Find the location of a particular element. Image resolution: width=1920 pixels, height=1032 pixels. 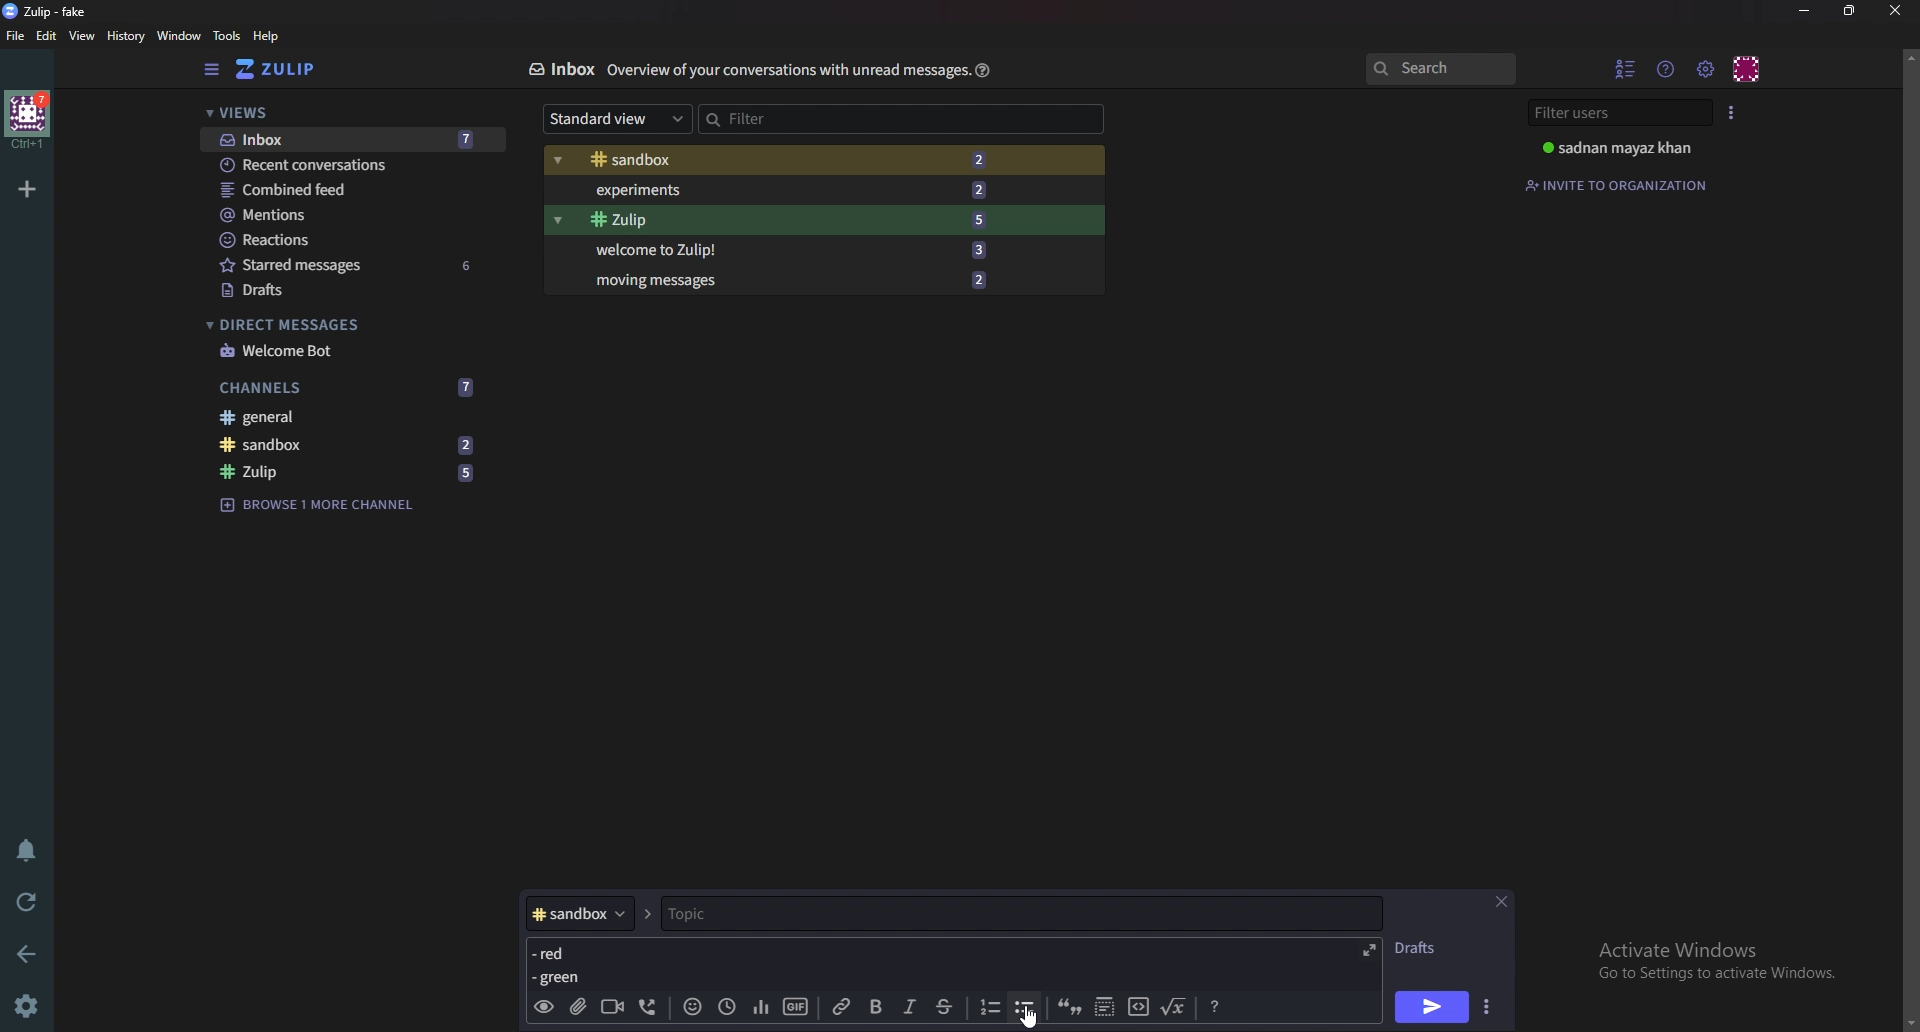

Sandbox is located at coordinates (347, 443).